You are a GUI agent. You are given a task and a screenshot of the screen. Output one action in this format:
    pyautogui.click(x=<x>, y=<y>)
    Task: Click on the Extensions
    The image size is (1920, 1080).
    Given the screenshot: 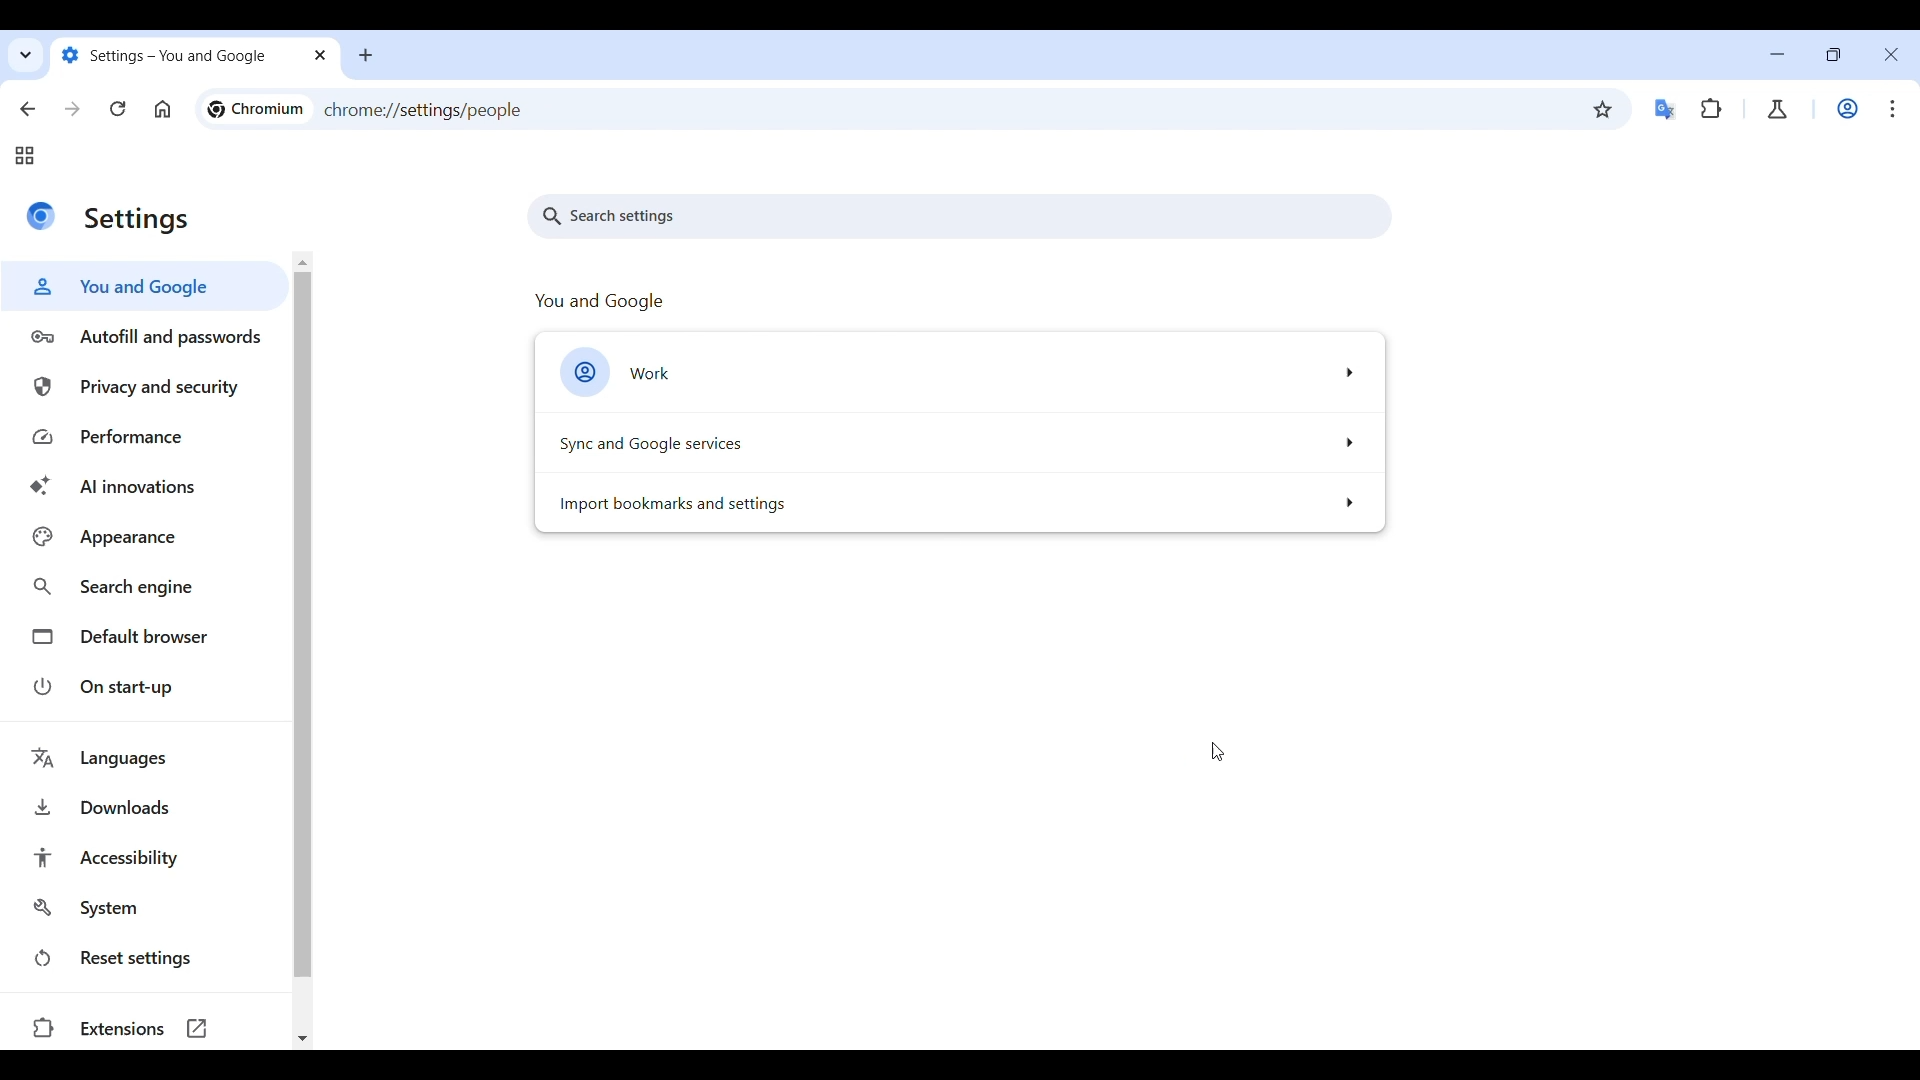 What is the action you would take?
    pyautogui.click(x=146, y=1027)
    